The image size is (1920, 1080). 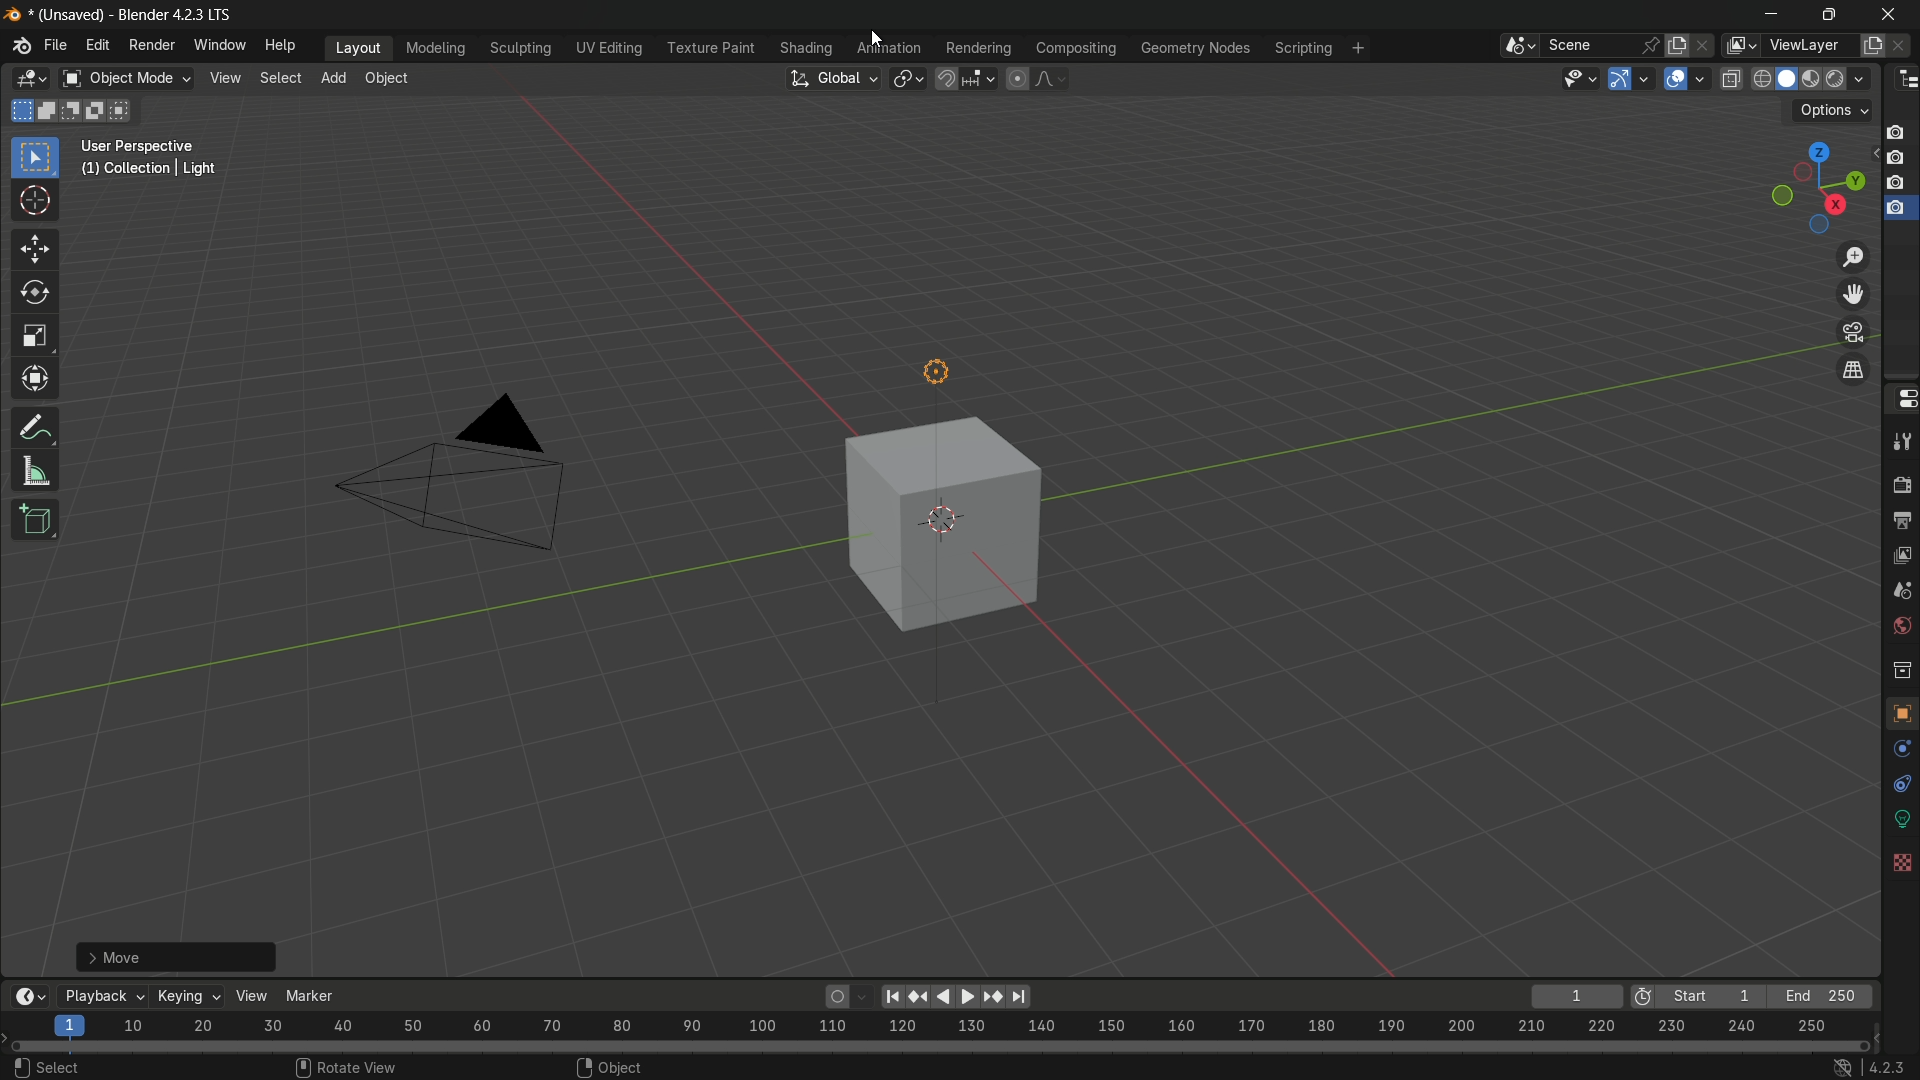 What do you see at coordinates (1900, 787) in the screenshot?
I see `particles` at bounding box center [1900, 787].